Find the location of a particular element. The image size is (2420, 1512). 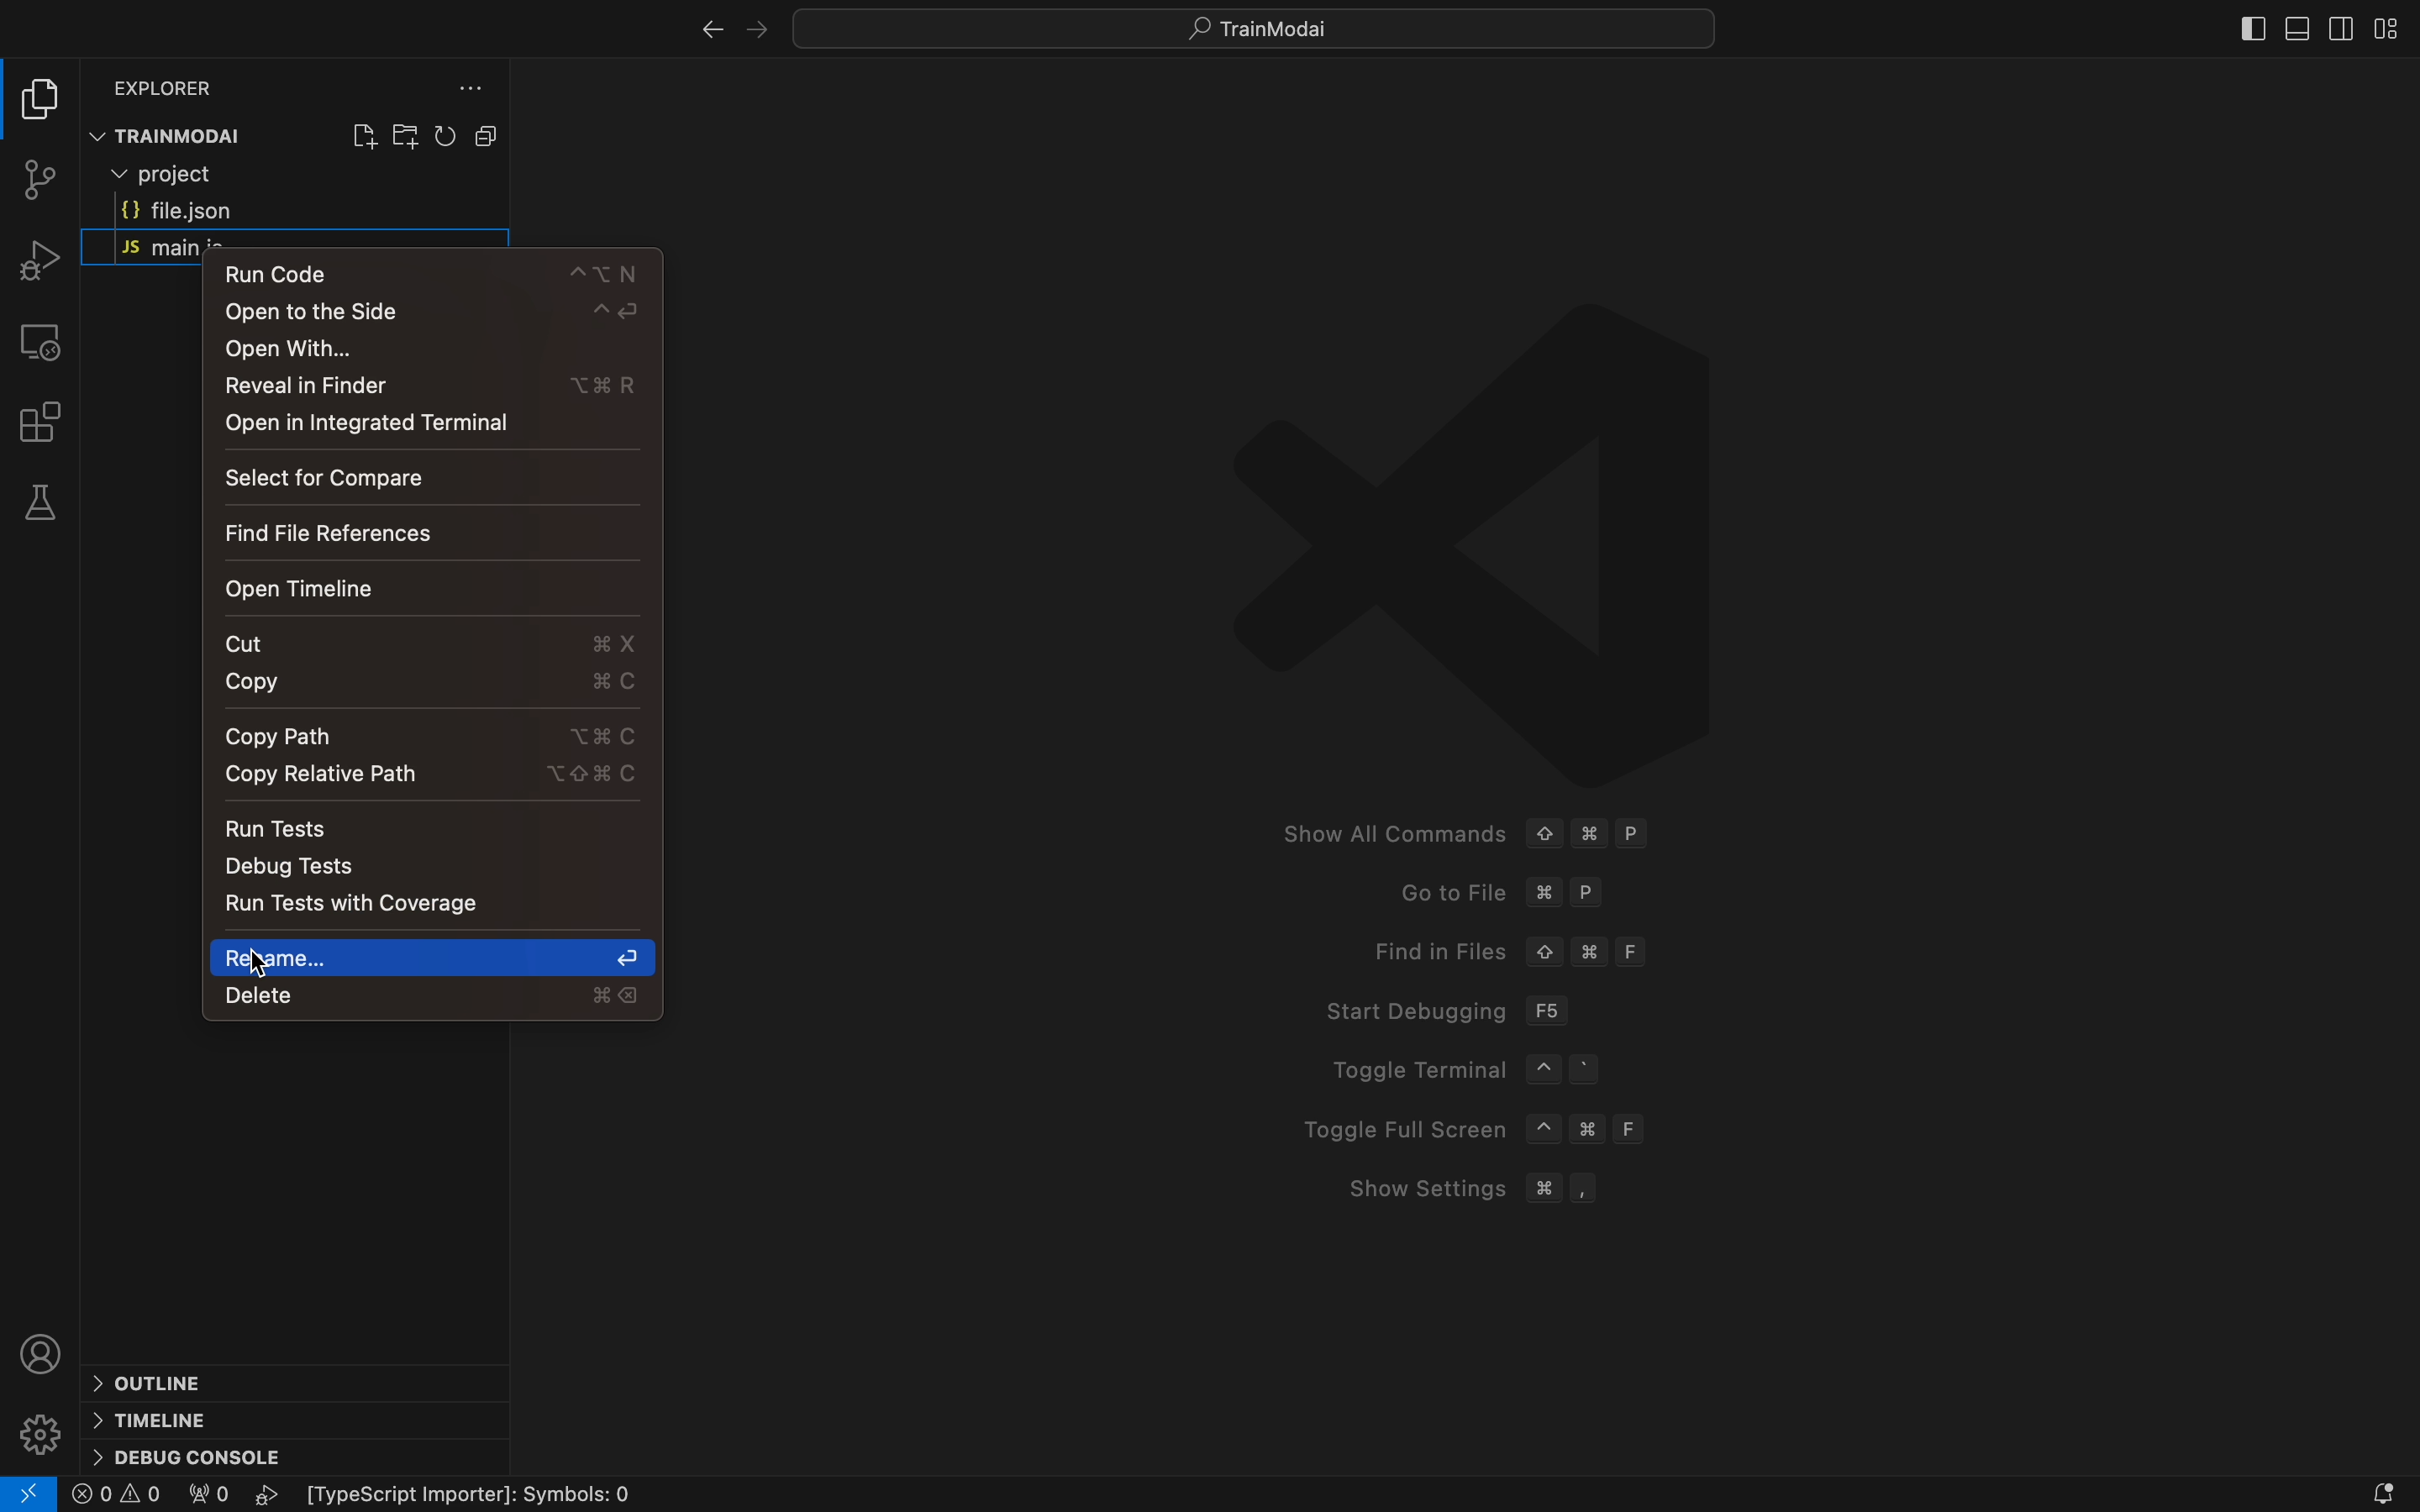

file explore is located at coordinates (44, 99).